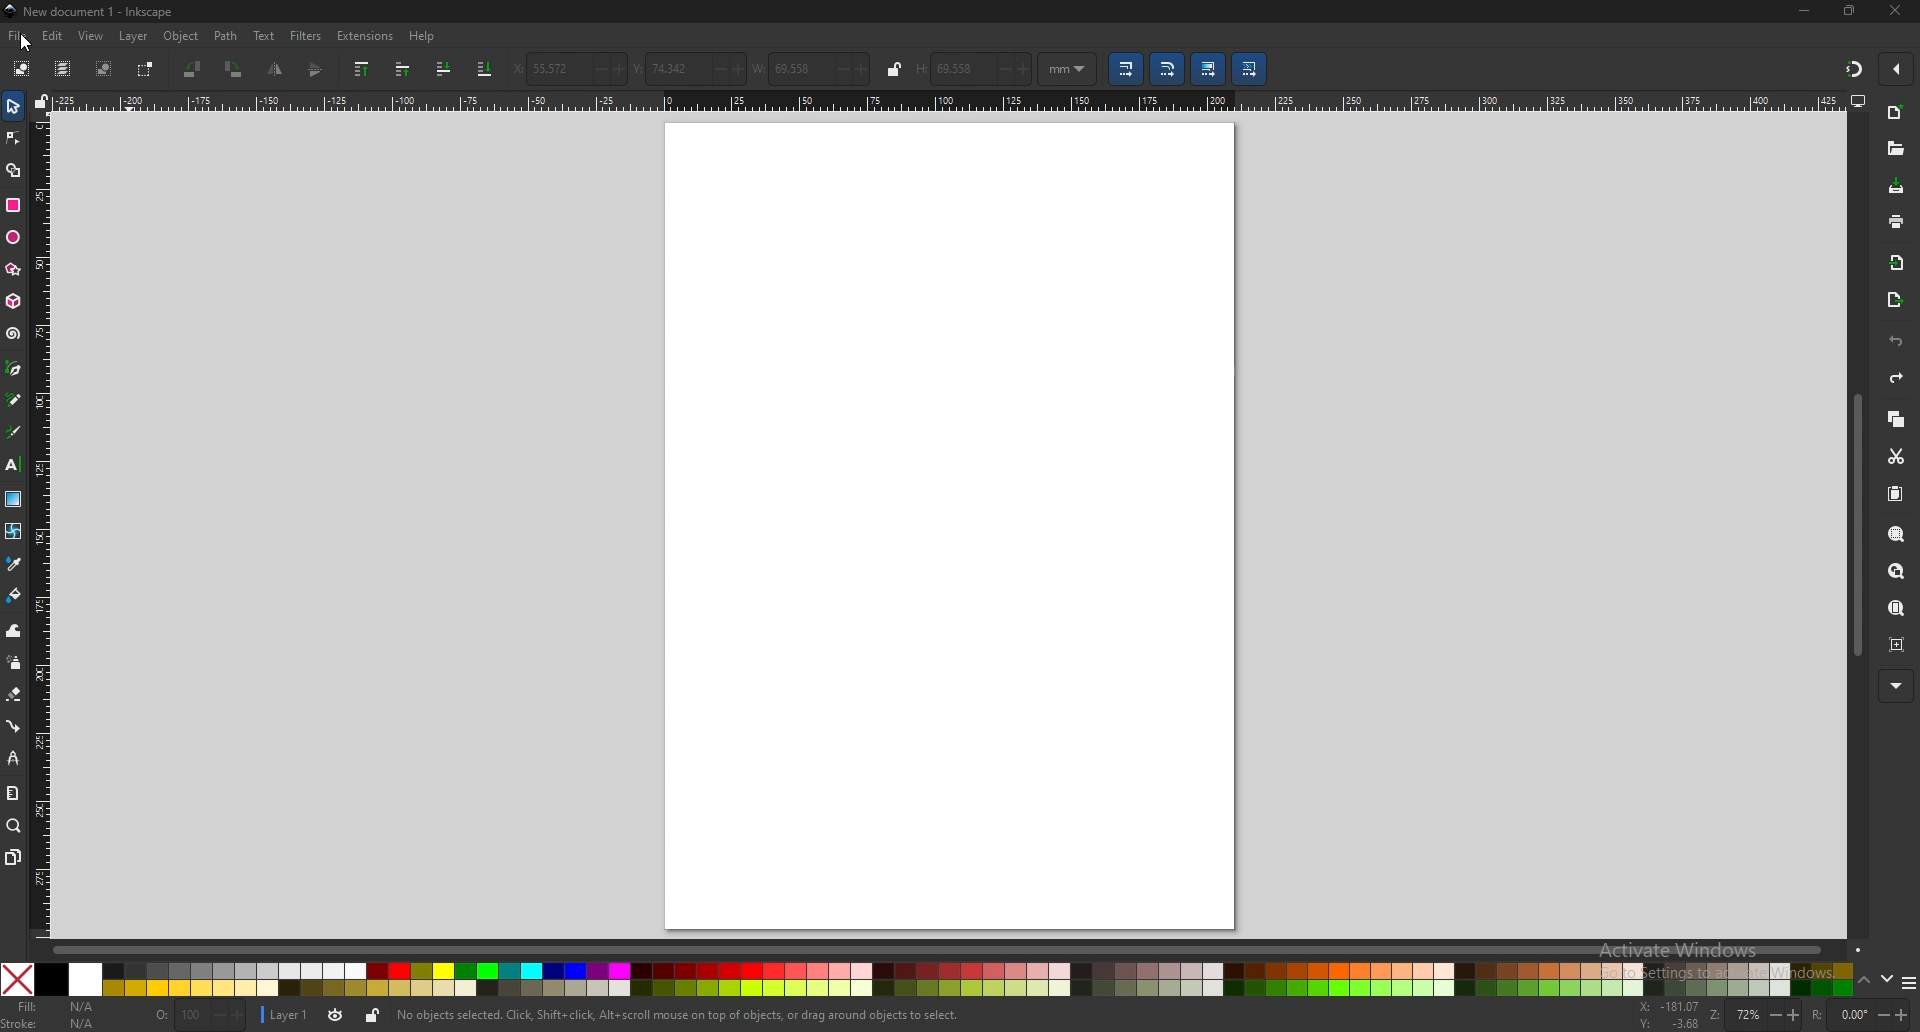 This screenshot has height=1032, width=1920. Describe the element at coordinates (146, 68) in the screenshot. I see `toggle selection box` at that location.